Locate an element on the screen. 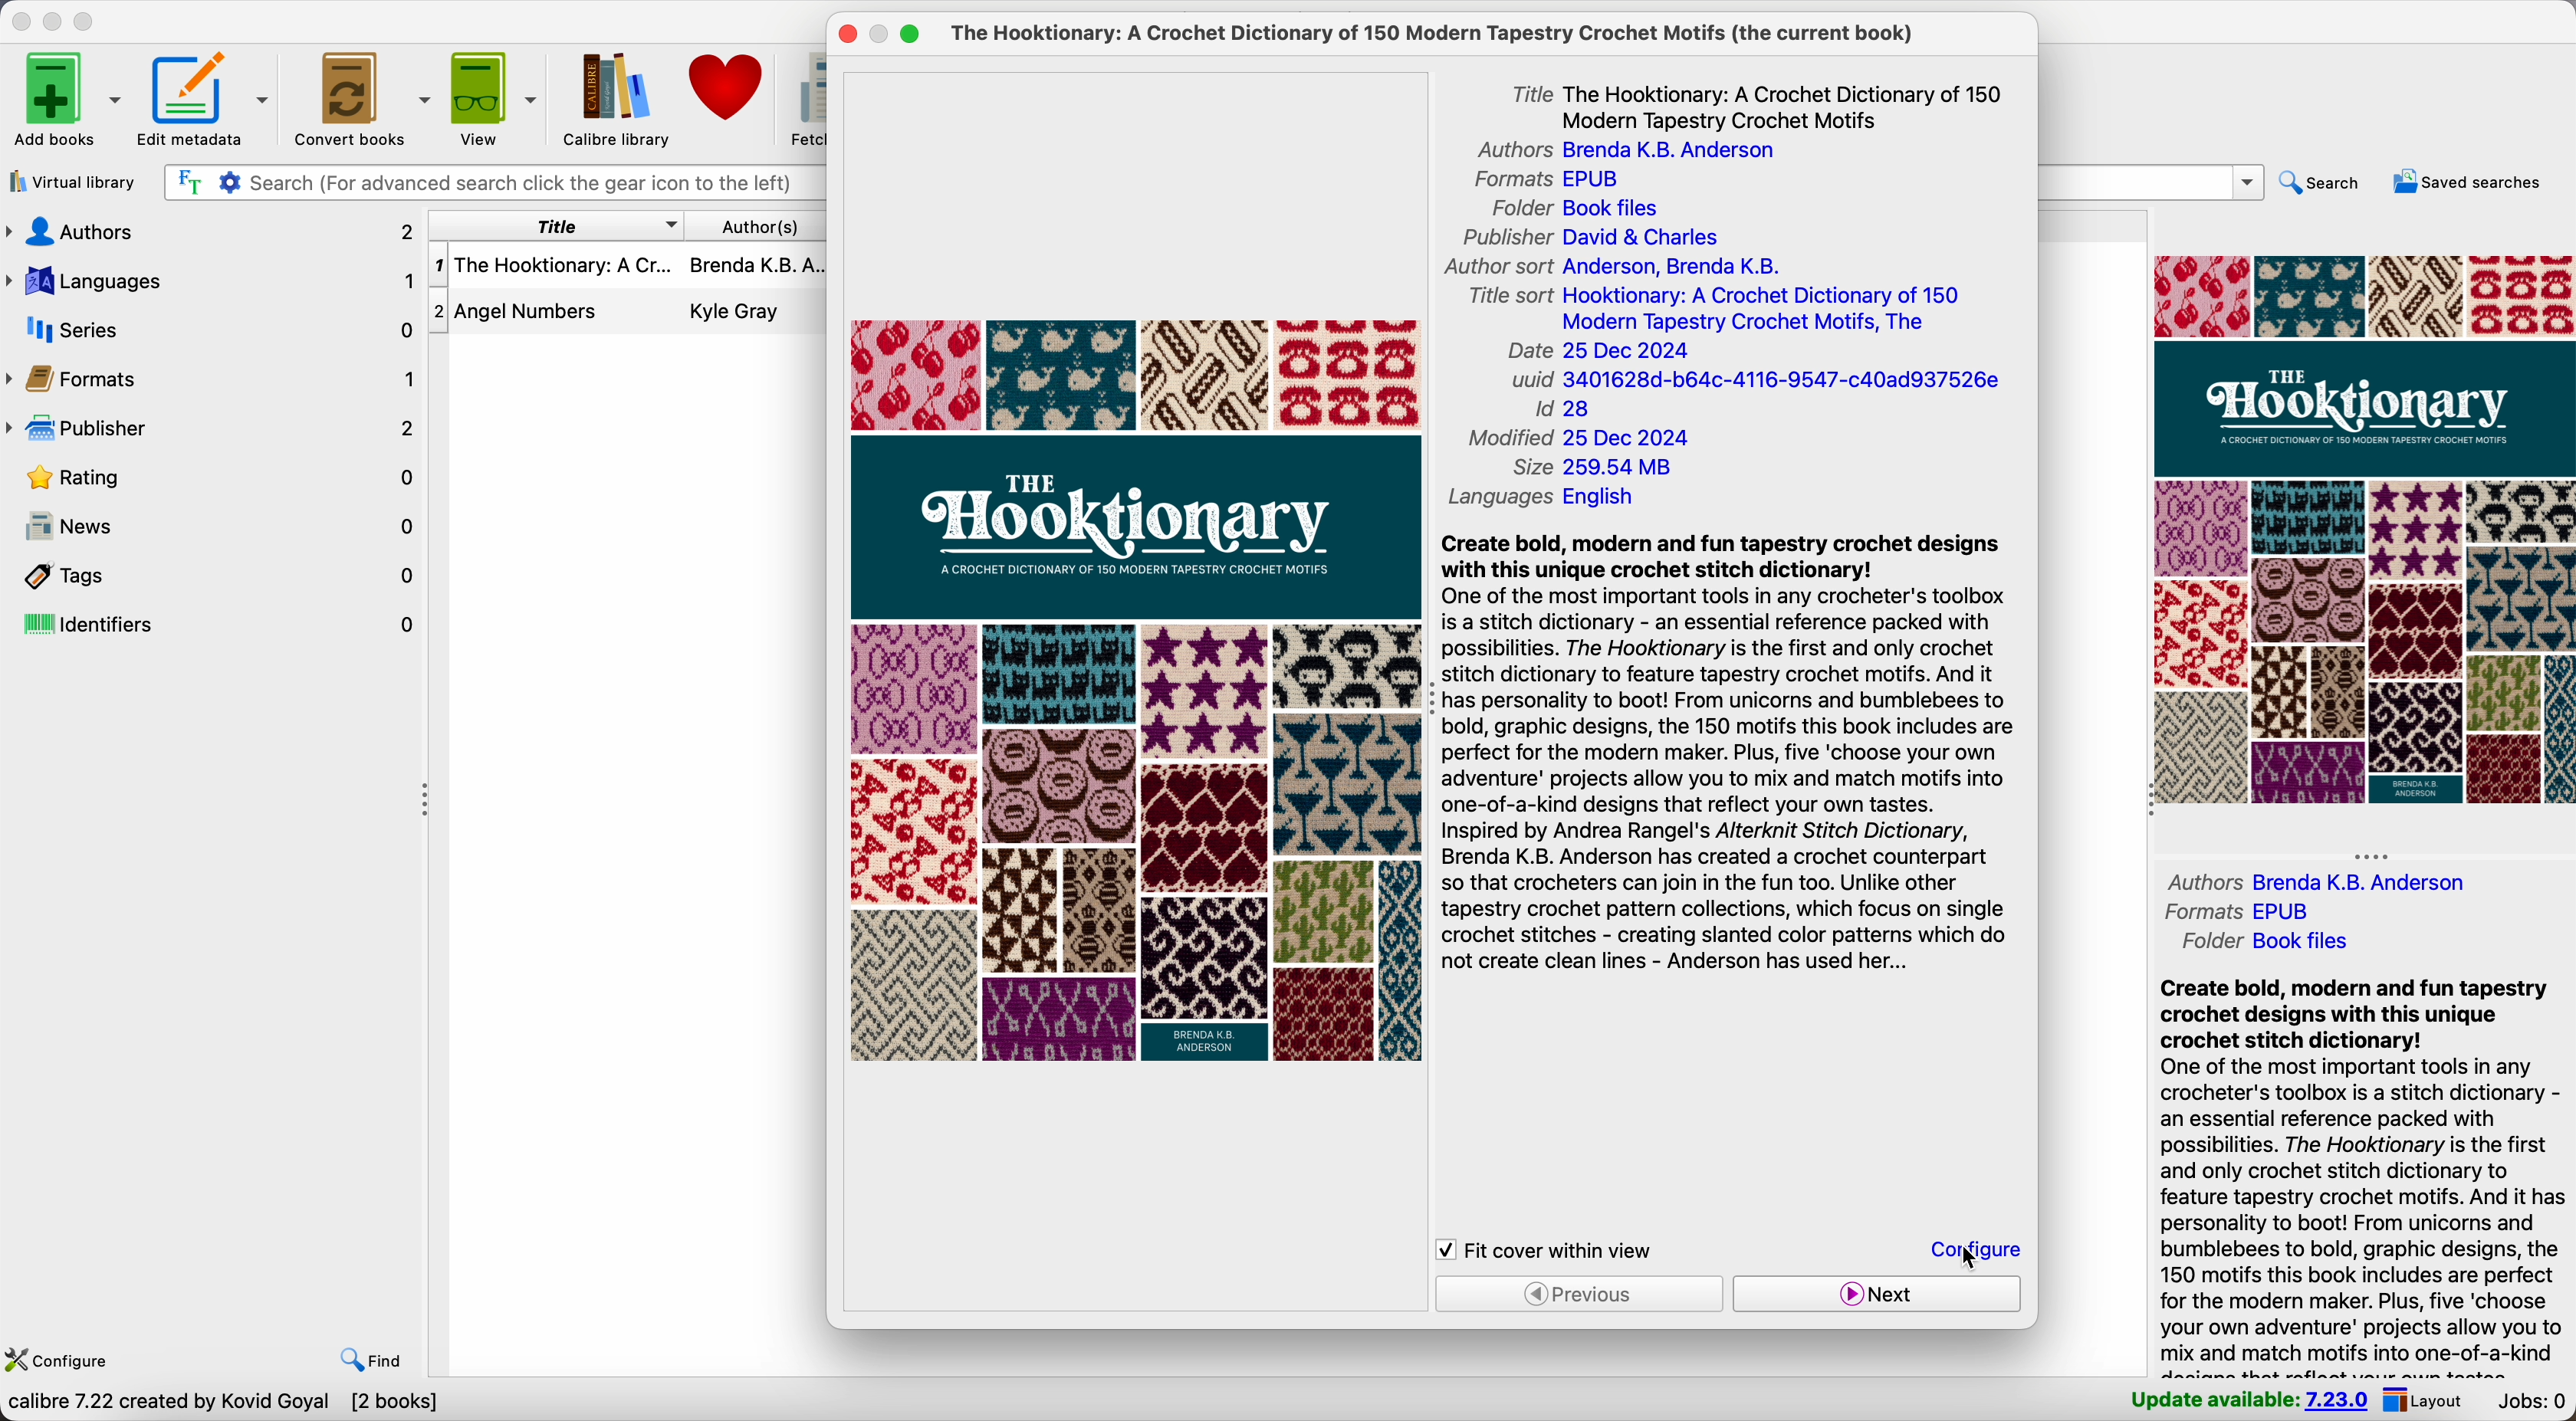 The height and width of the screenshot is (1421, 2576). languages is located at coordinates (1544, 497).